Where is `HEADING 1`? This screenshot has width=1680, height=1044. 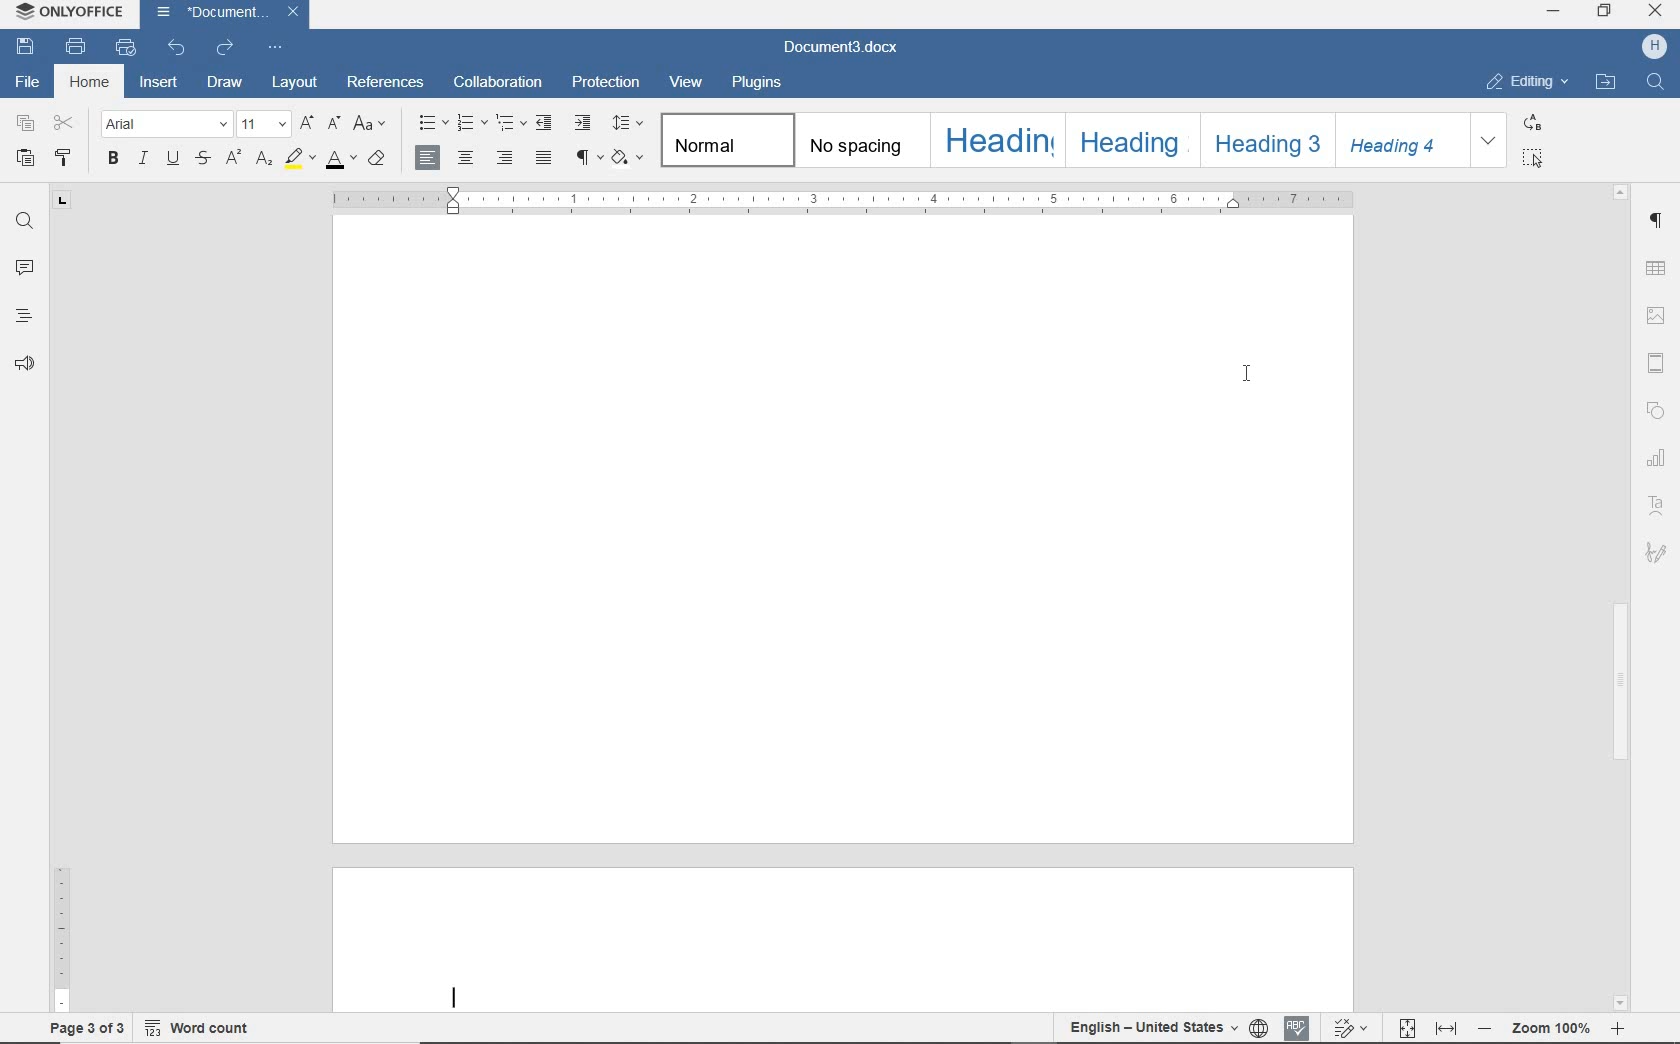 HEADING 1 is located at coordinates (994, 142).